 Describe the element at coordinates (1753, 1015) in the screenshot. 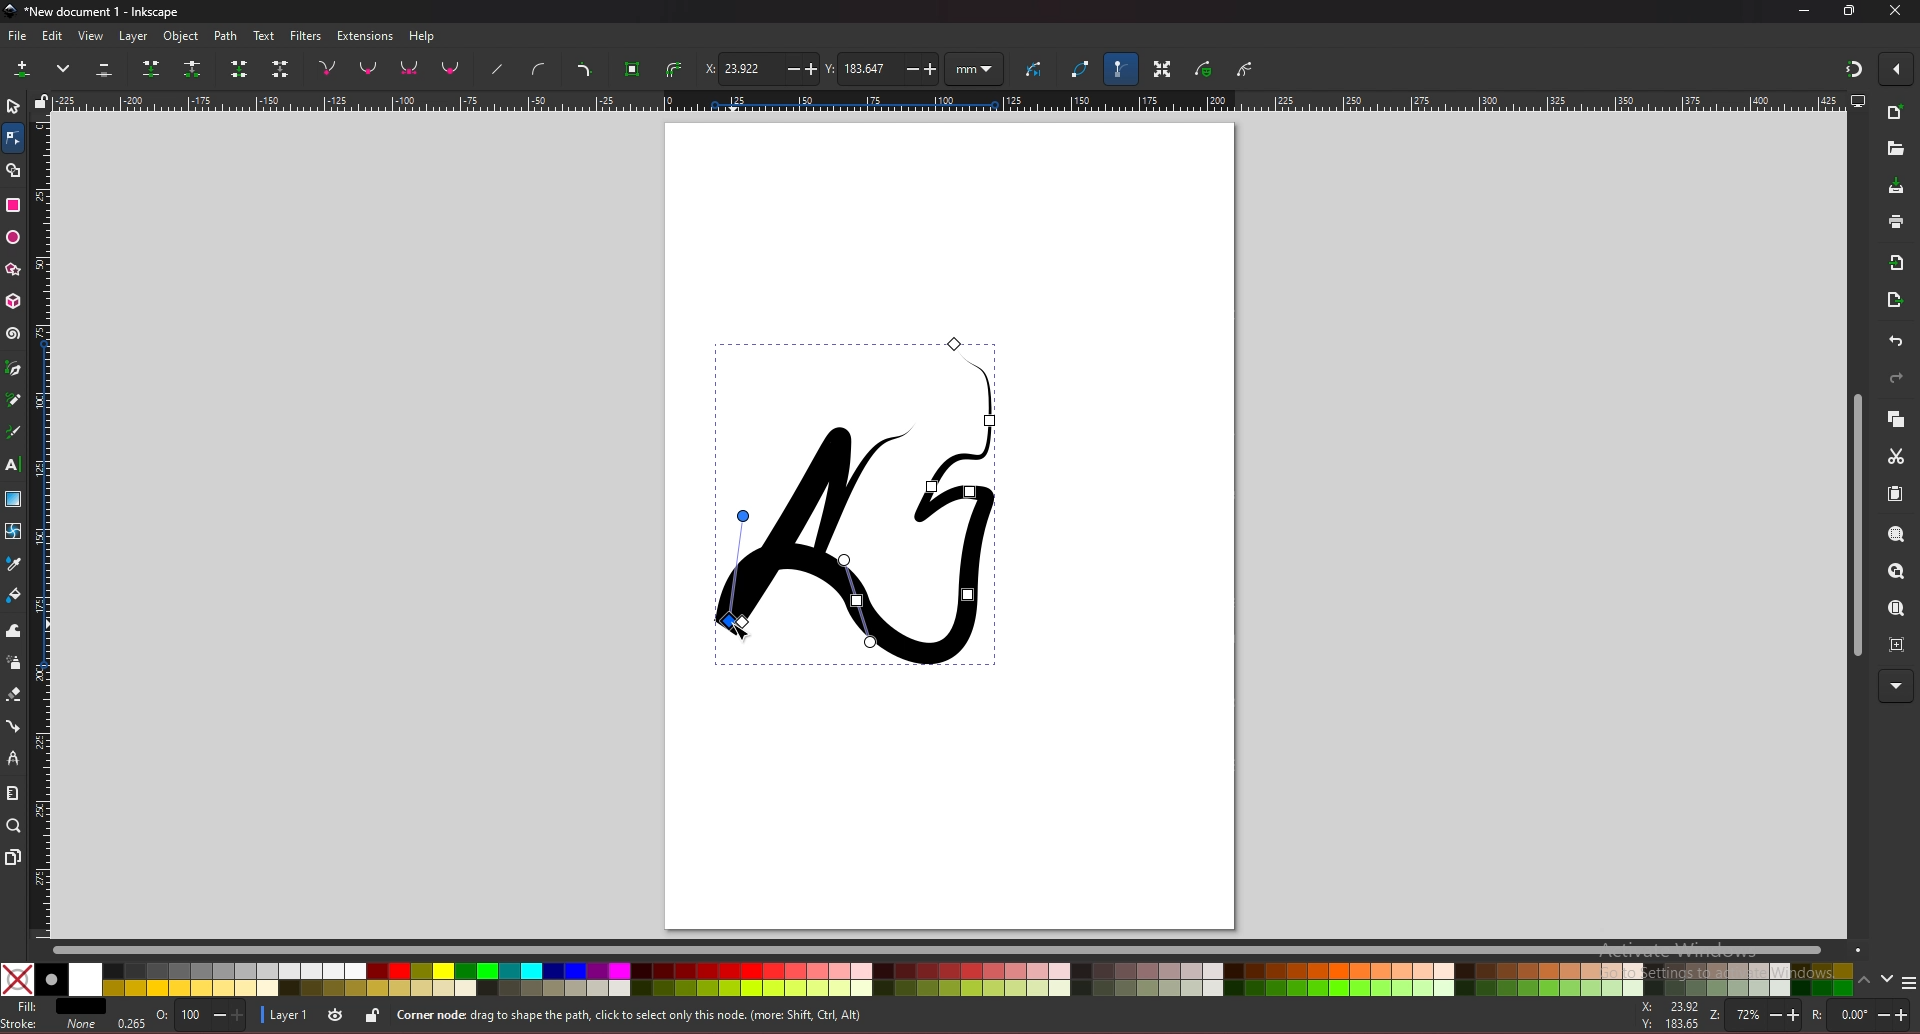

I see `zoom` at that location.